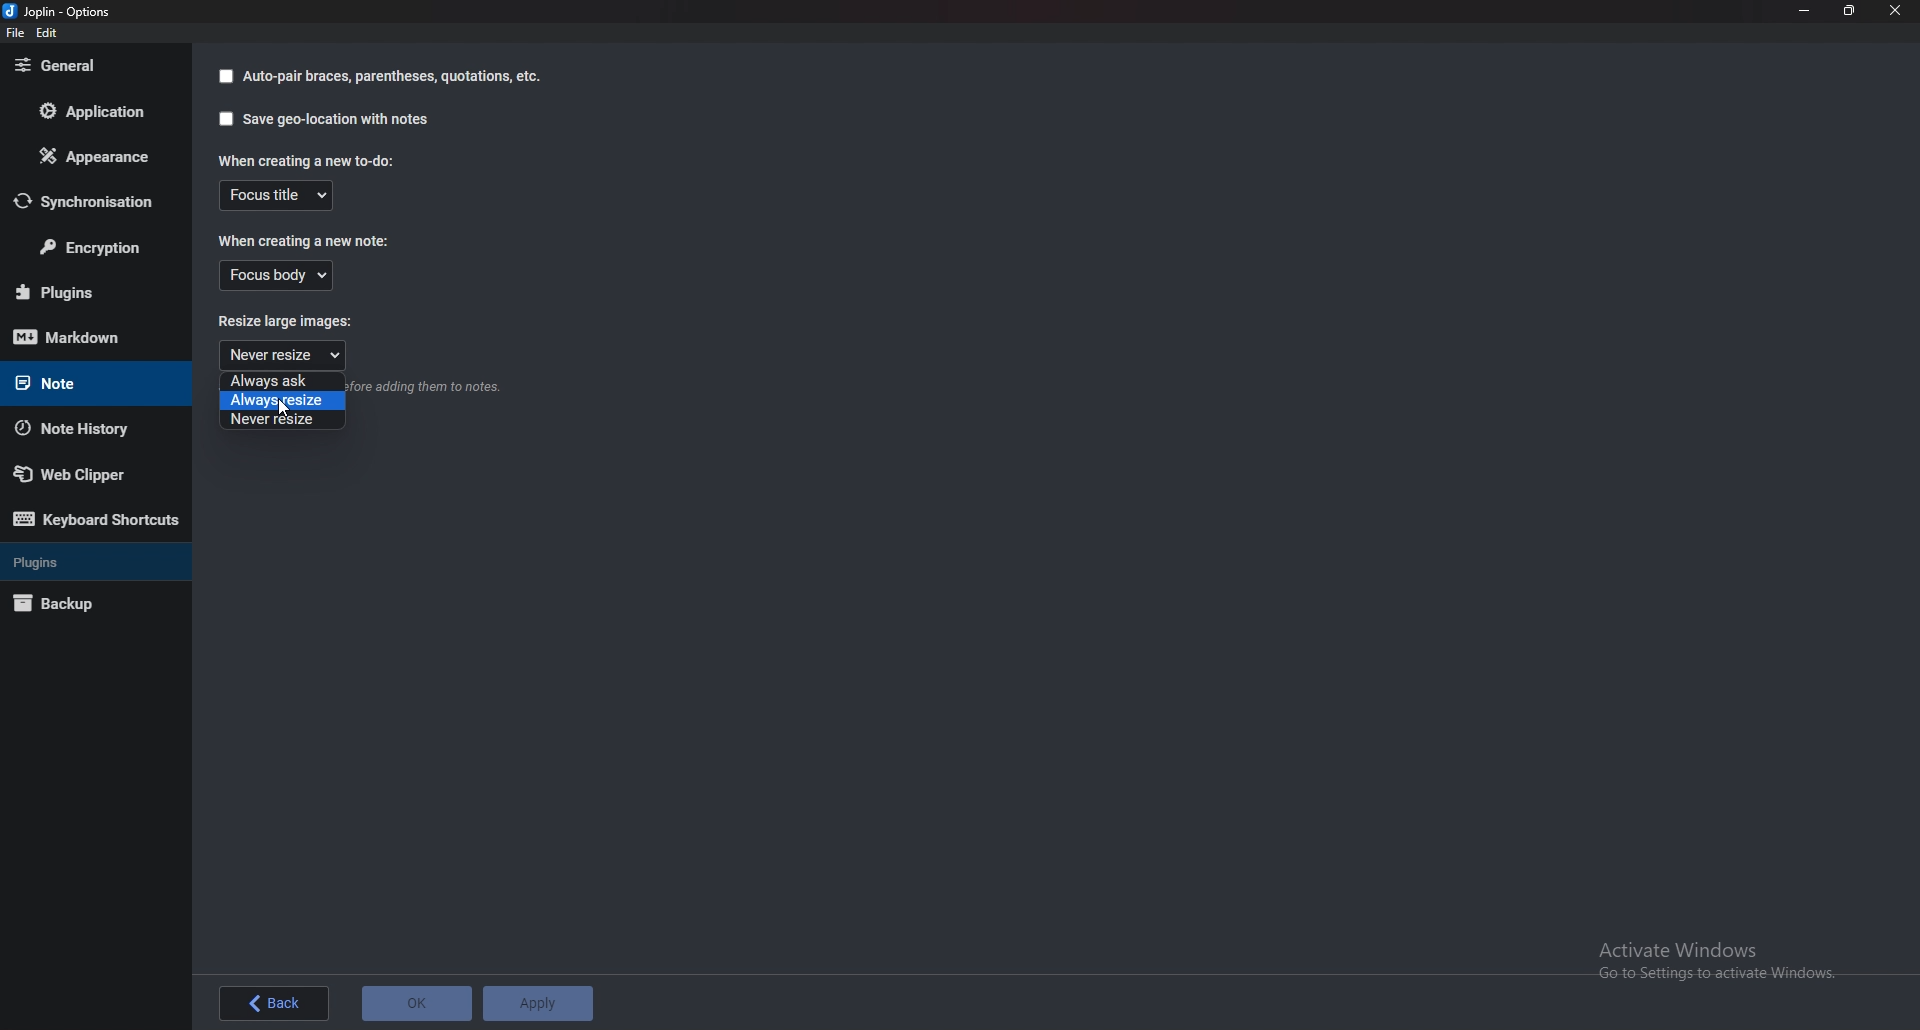 The height and width of the screenshot is (1030, 1920). Describe the element at coordinates (16, 32) in the screenshot. I see `File` at that location.